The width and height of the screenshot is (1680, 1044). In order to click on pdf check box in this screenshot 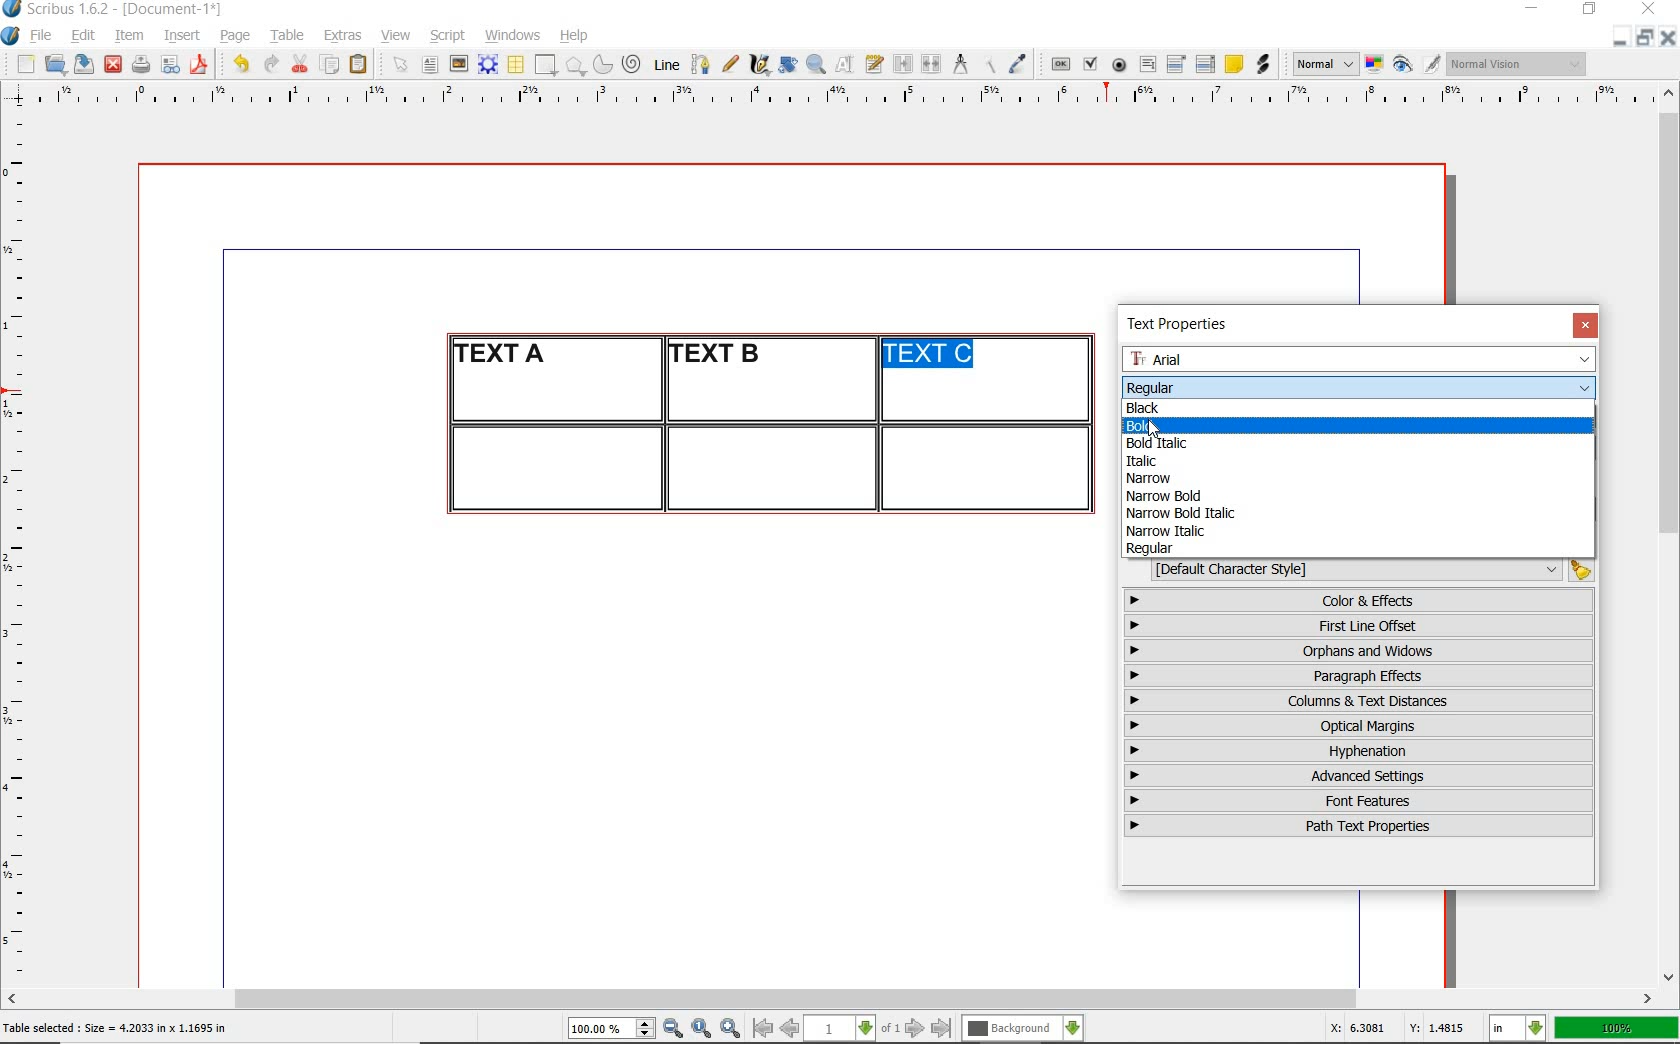, I will do `click(1089, 65)`.